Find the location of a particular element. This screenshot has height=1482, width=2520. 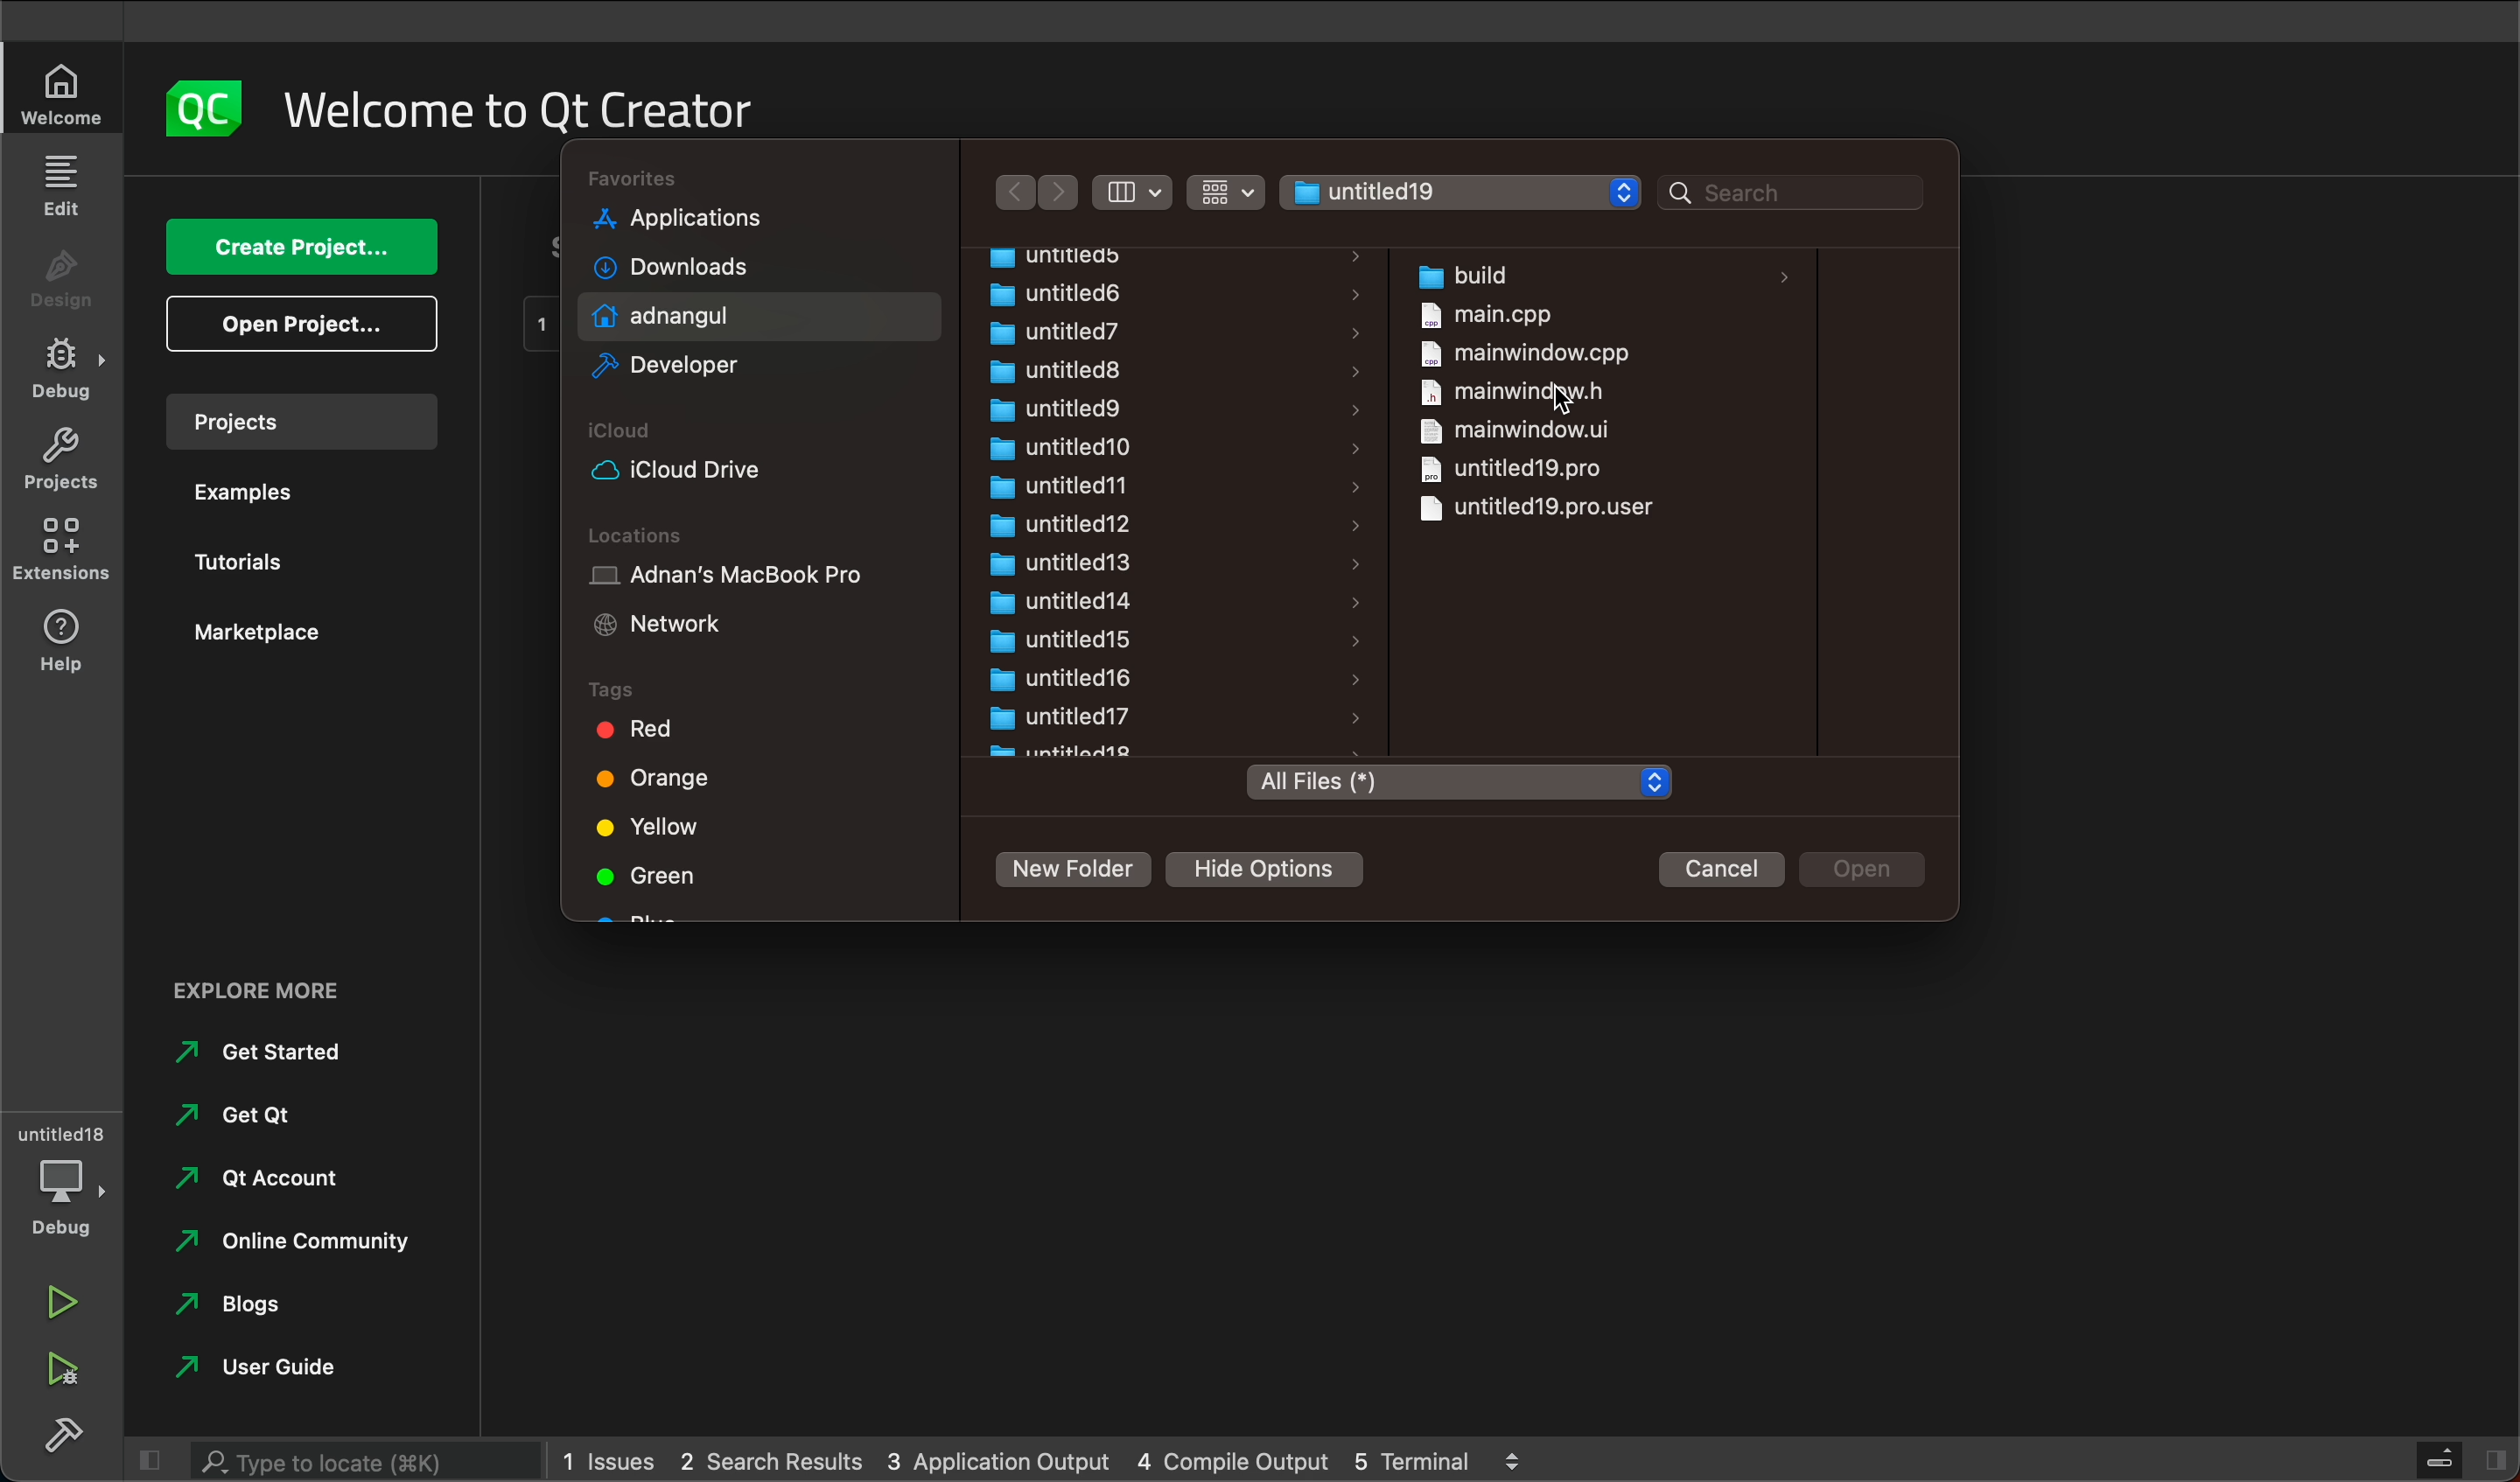

arrows is located at coordinates (1038, 193).